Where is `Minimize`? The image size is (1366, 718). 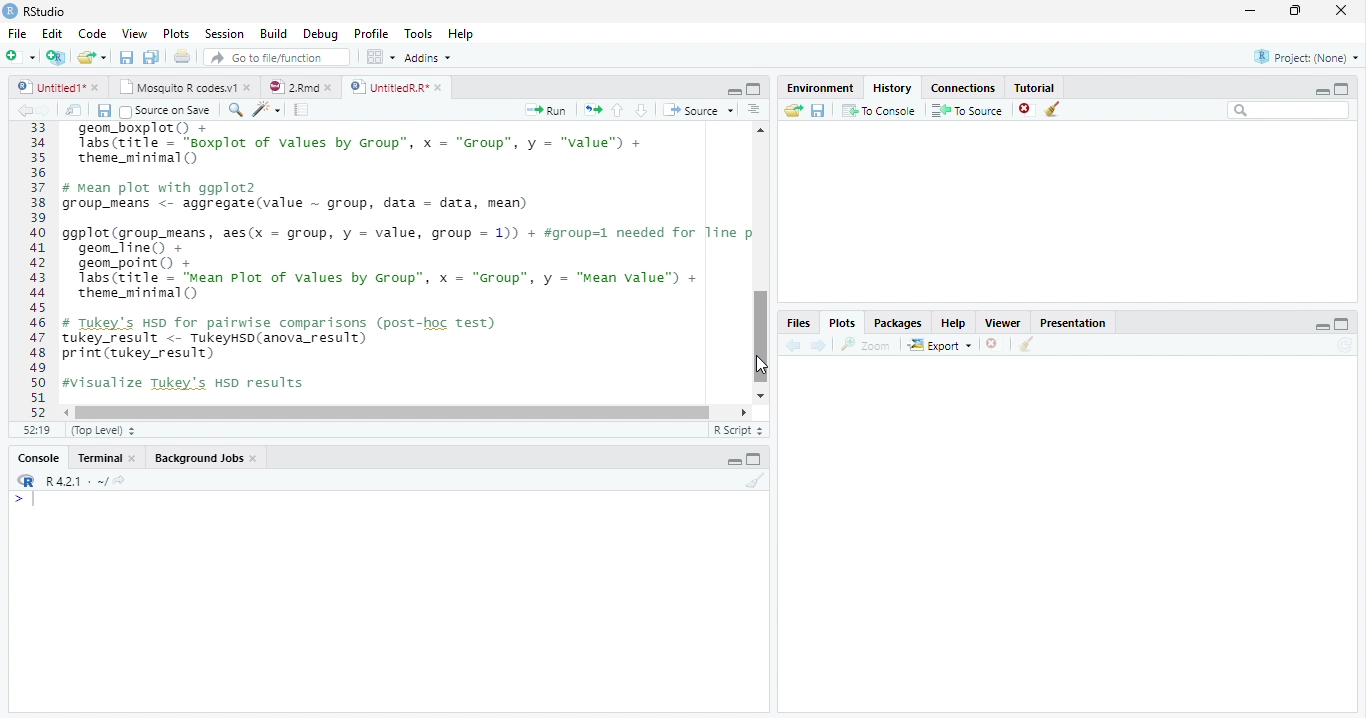
Minimize is located at coordinates (734, 463).